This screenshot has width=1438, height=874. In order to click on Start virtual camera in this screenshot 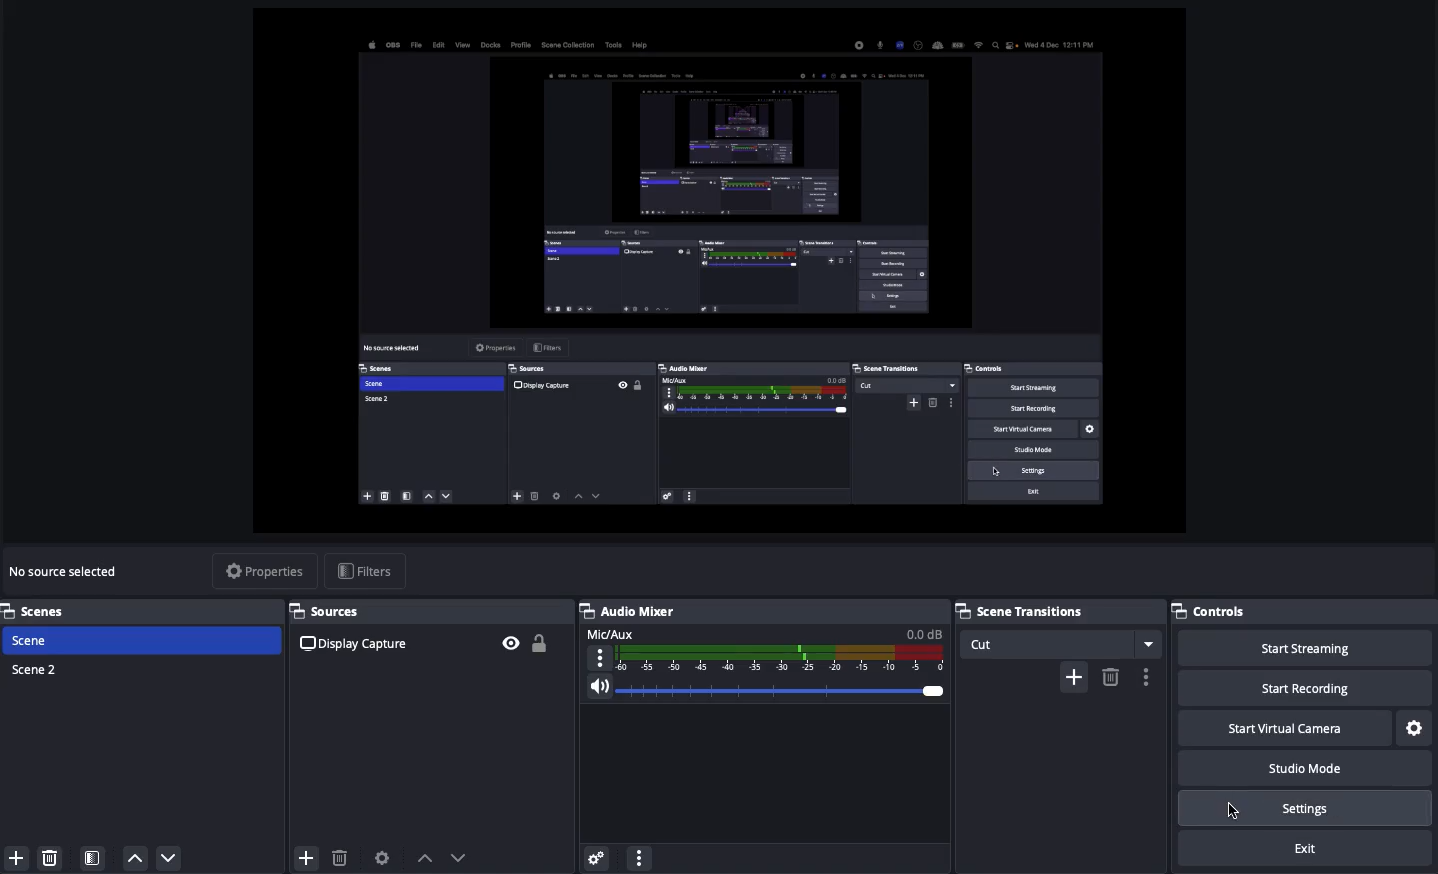, I will do `click(1282, 727)`.